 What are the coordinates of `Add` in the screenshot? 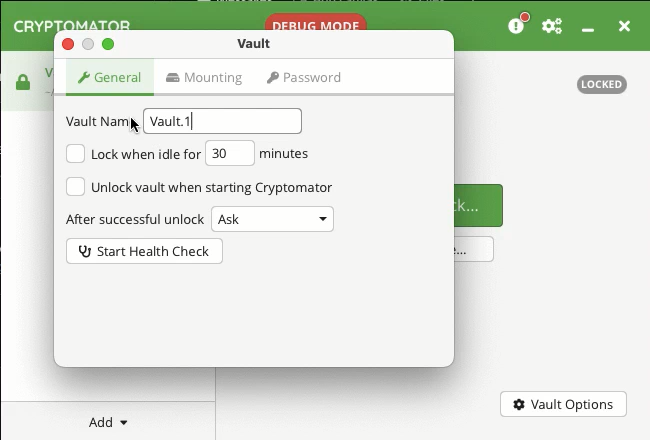 It's located at (106, 422).